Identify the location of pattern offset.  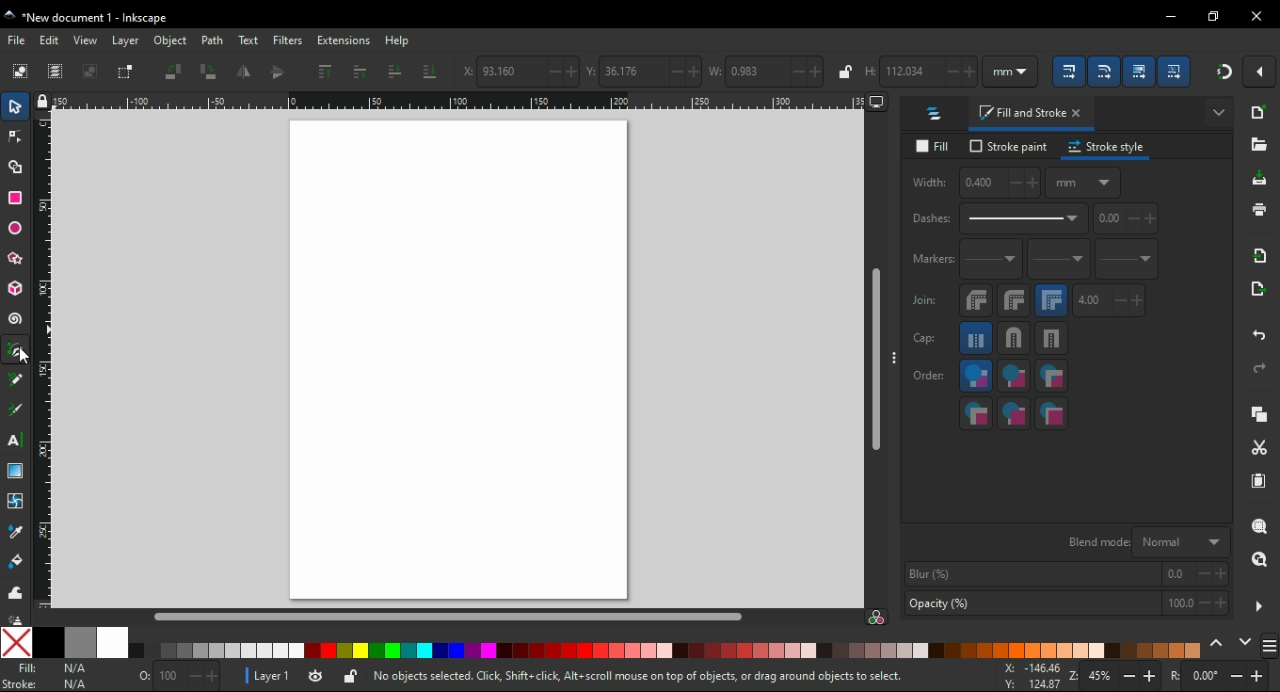
(1127, 219).